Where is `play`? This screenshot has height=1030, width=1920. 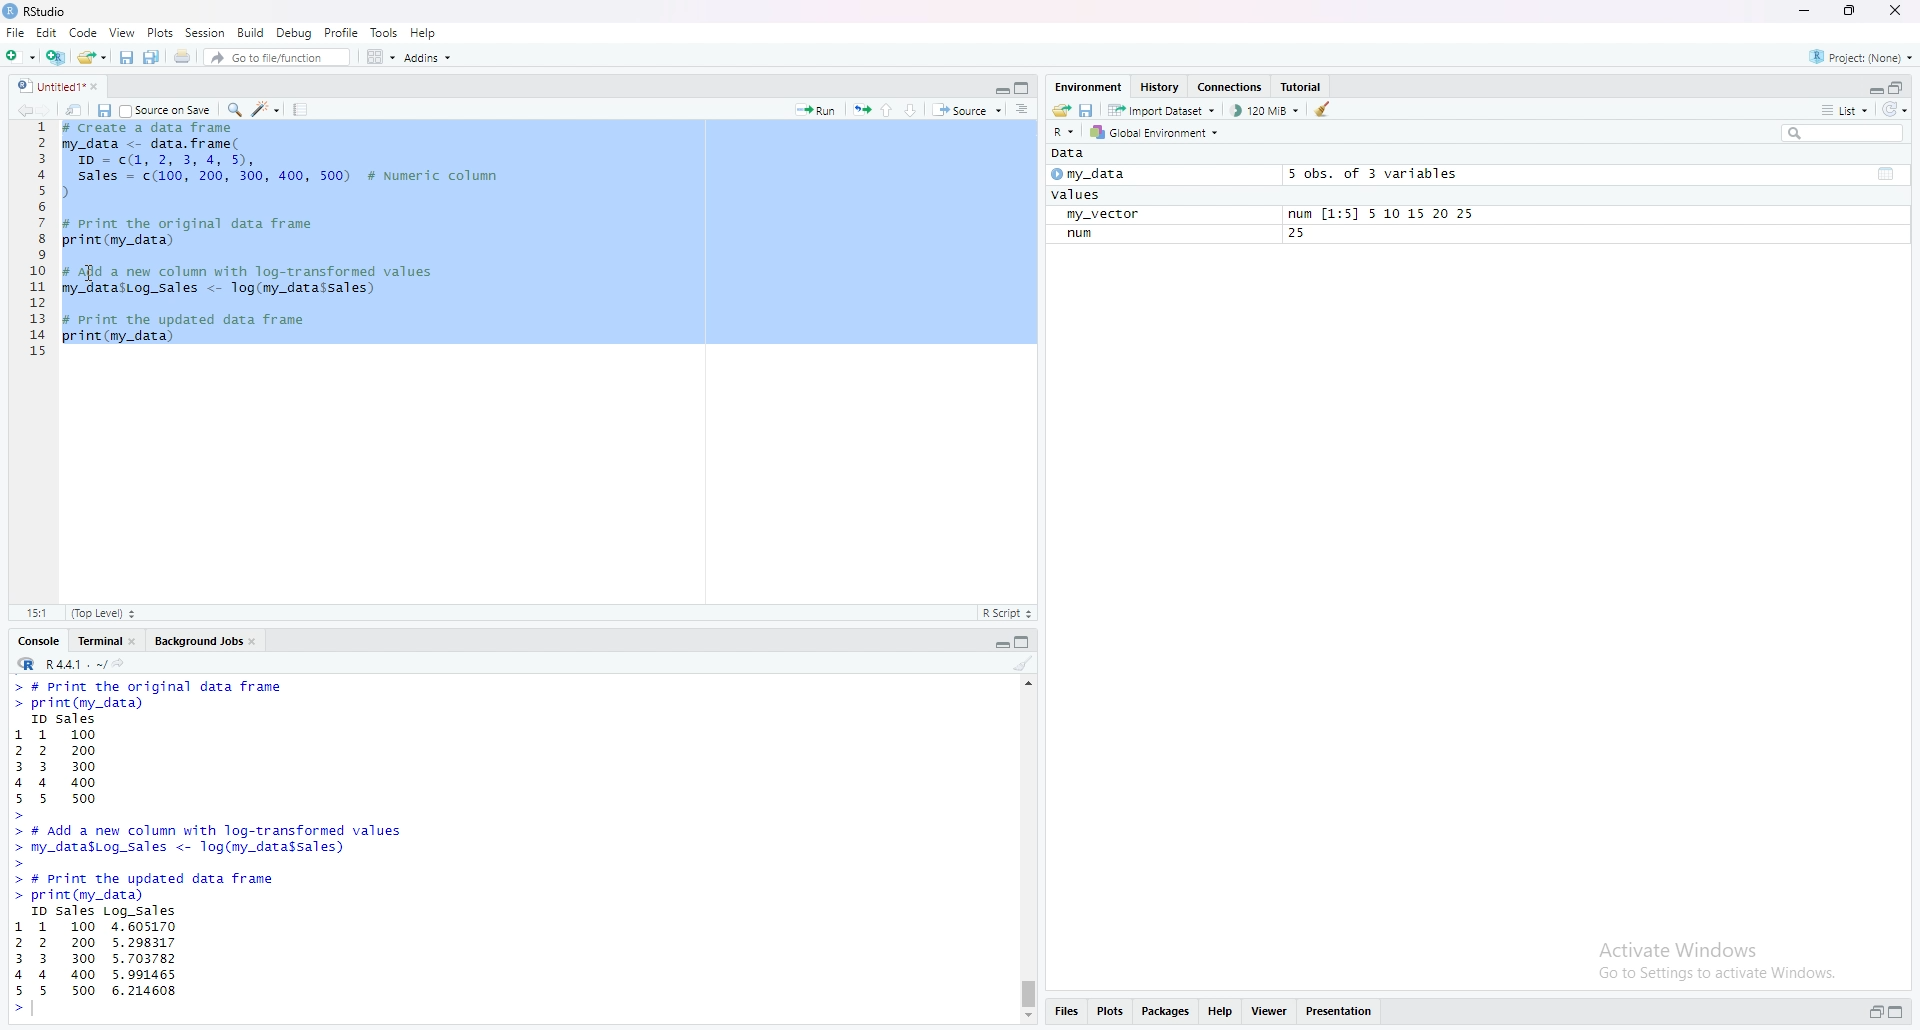
play is located at coordinates (1055, 177).